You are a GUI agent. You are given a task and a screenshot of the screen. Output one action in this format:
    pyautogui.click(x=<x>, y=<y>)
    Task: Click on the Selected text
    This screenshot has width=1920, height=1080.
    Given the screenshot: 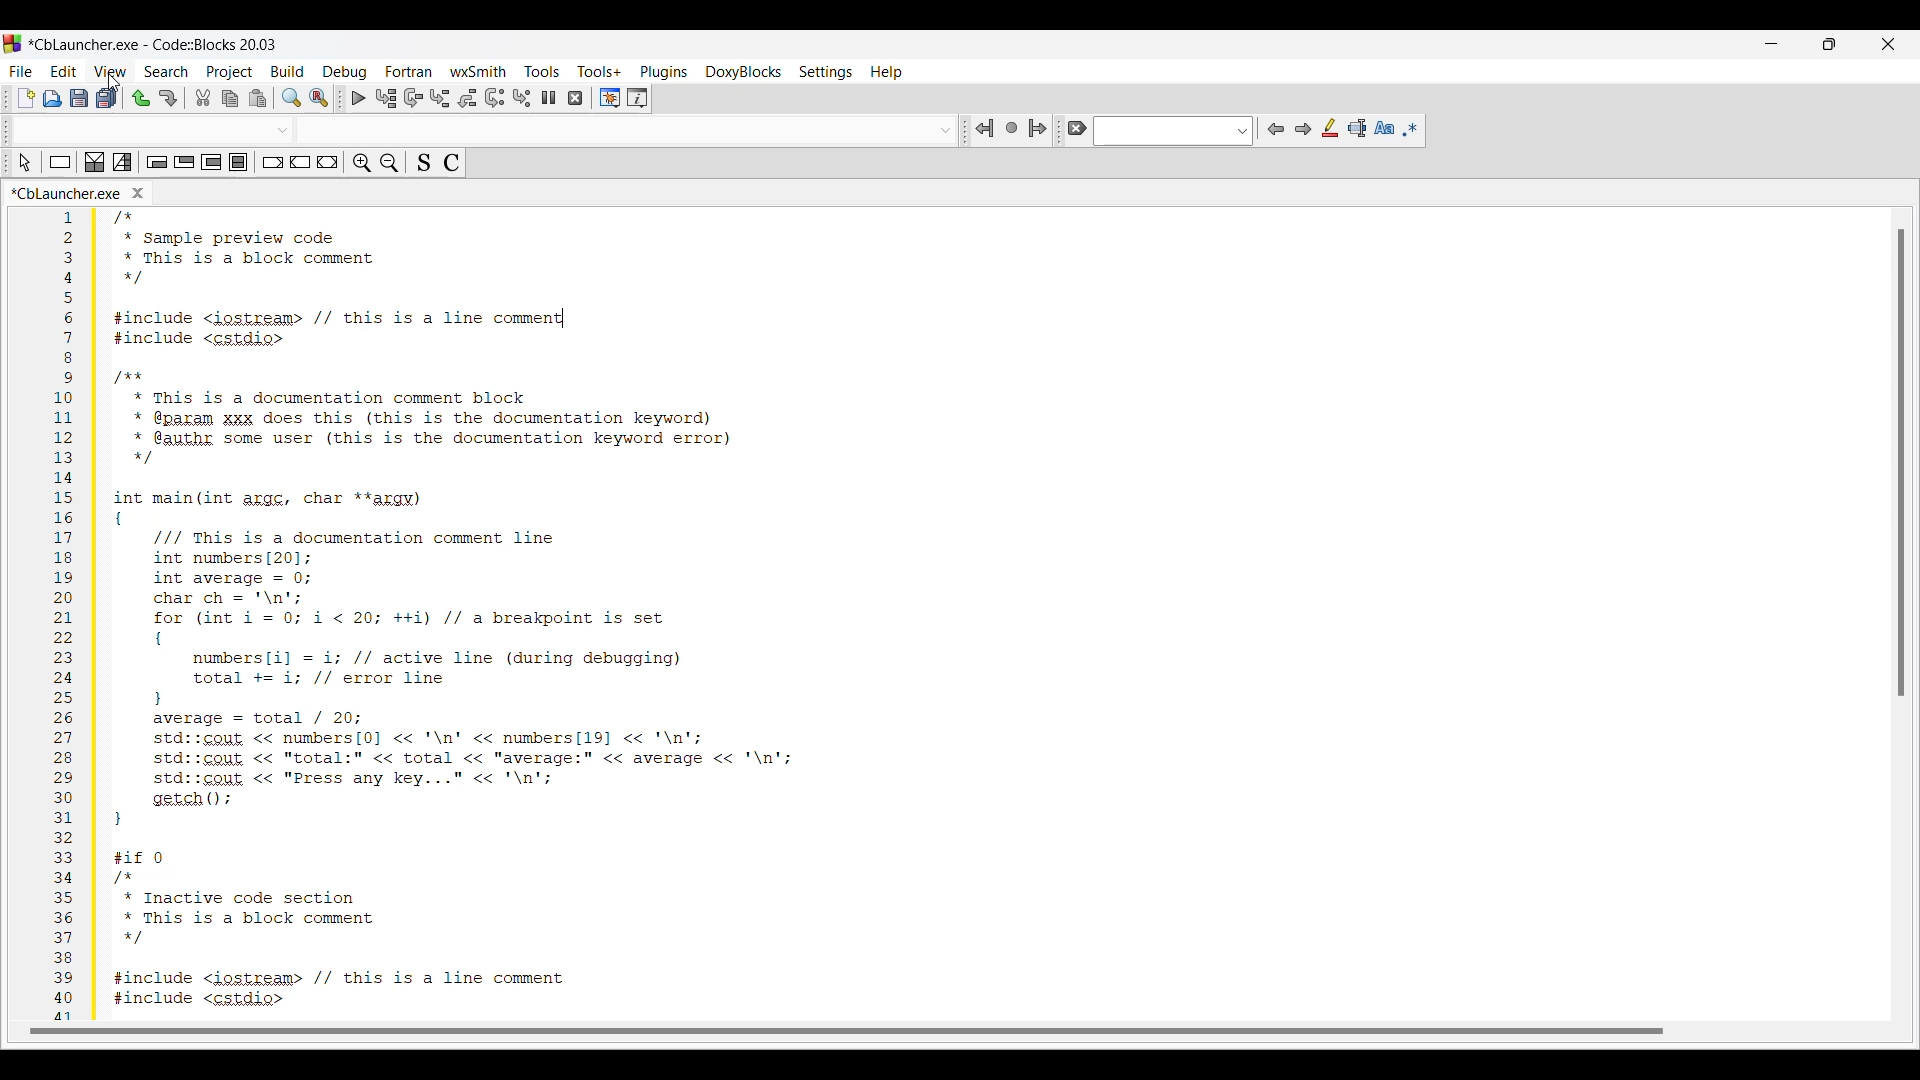 What is the action you would take?
    pyautogui.click(x=1357, y=128)
    